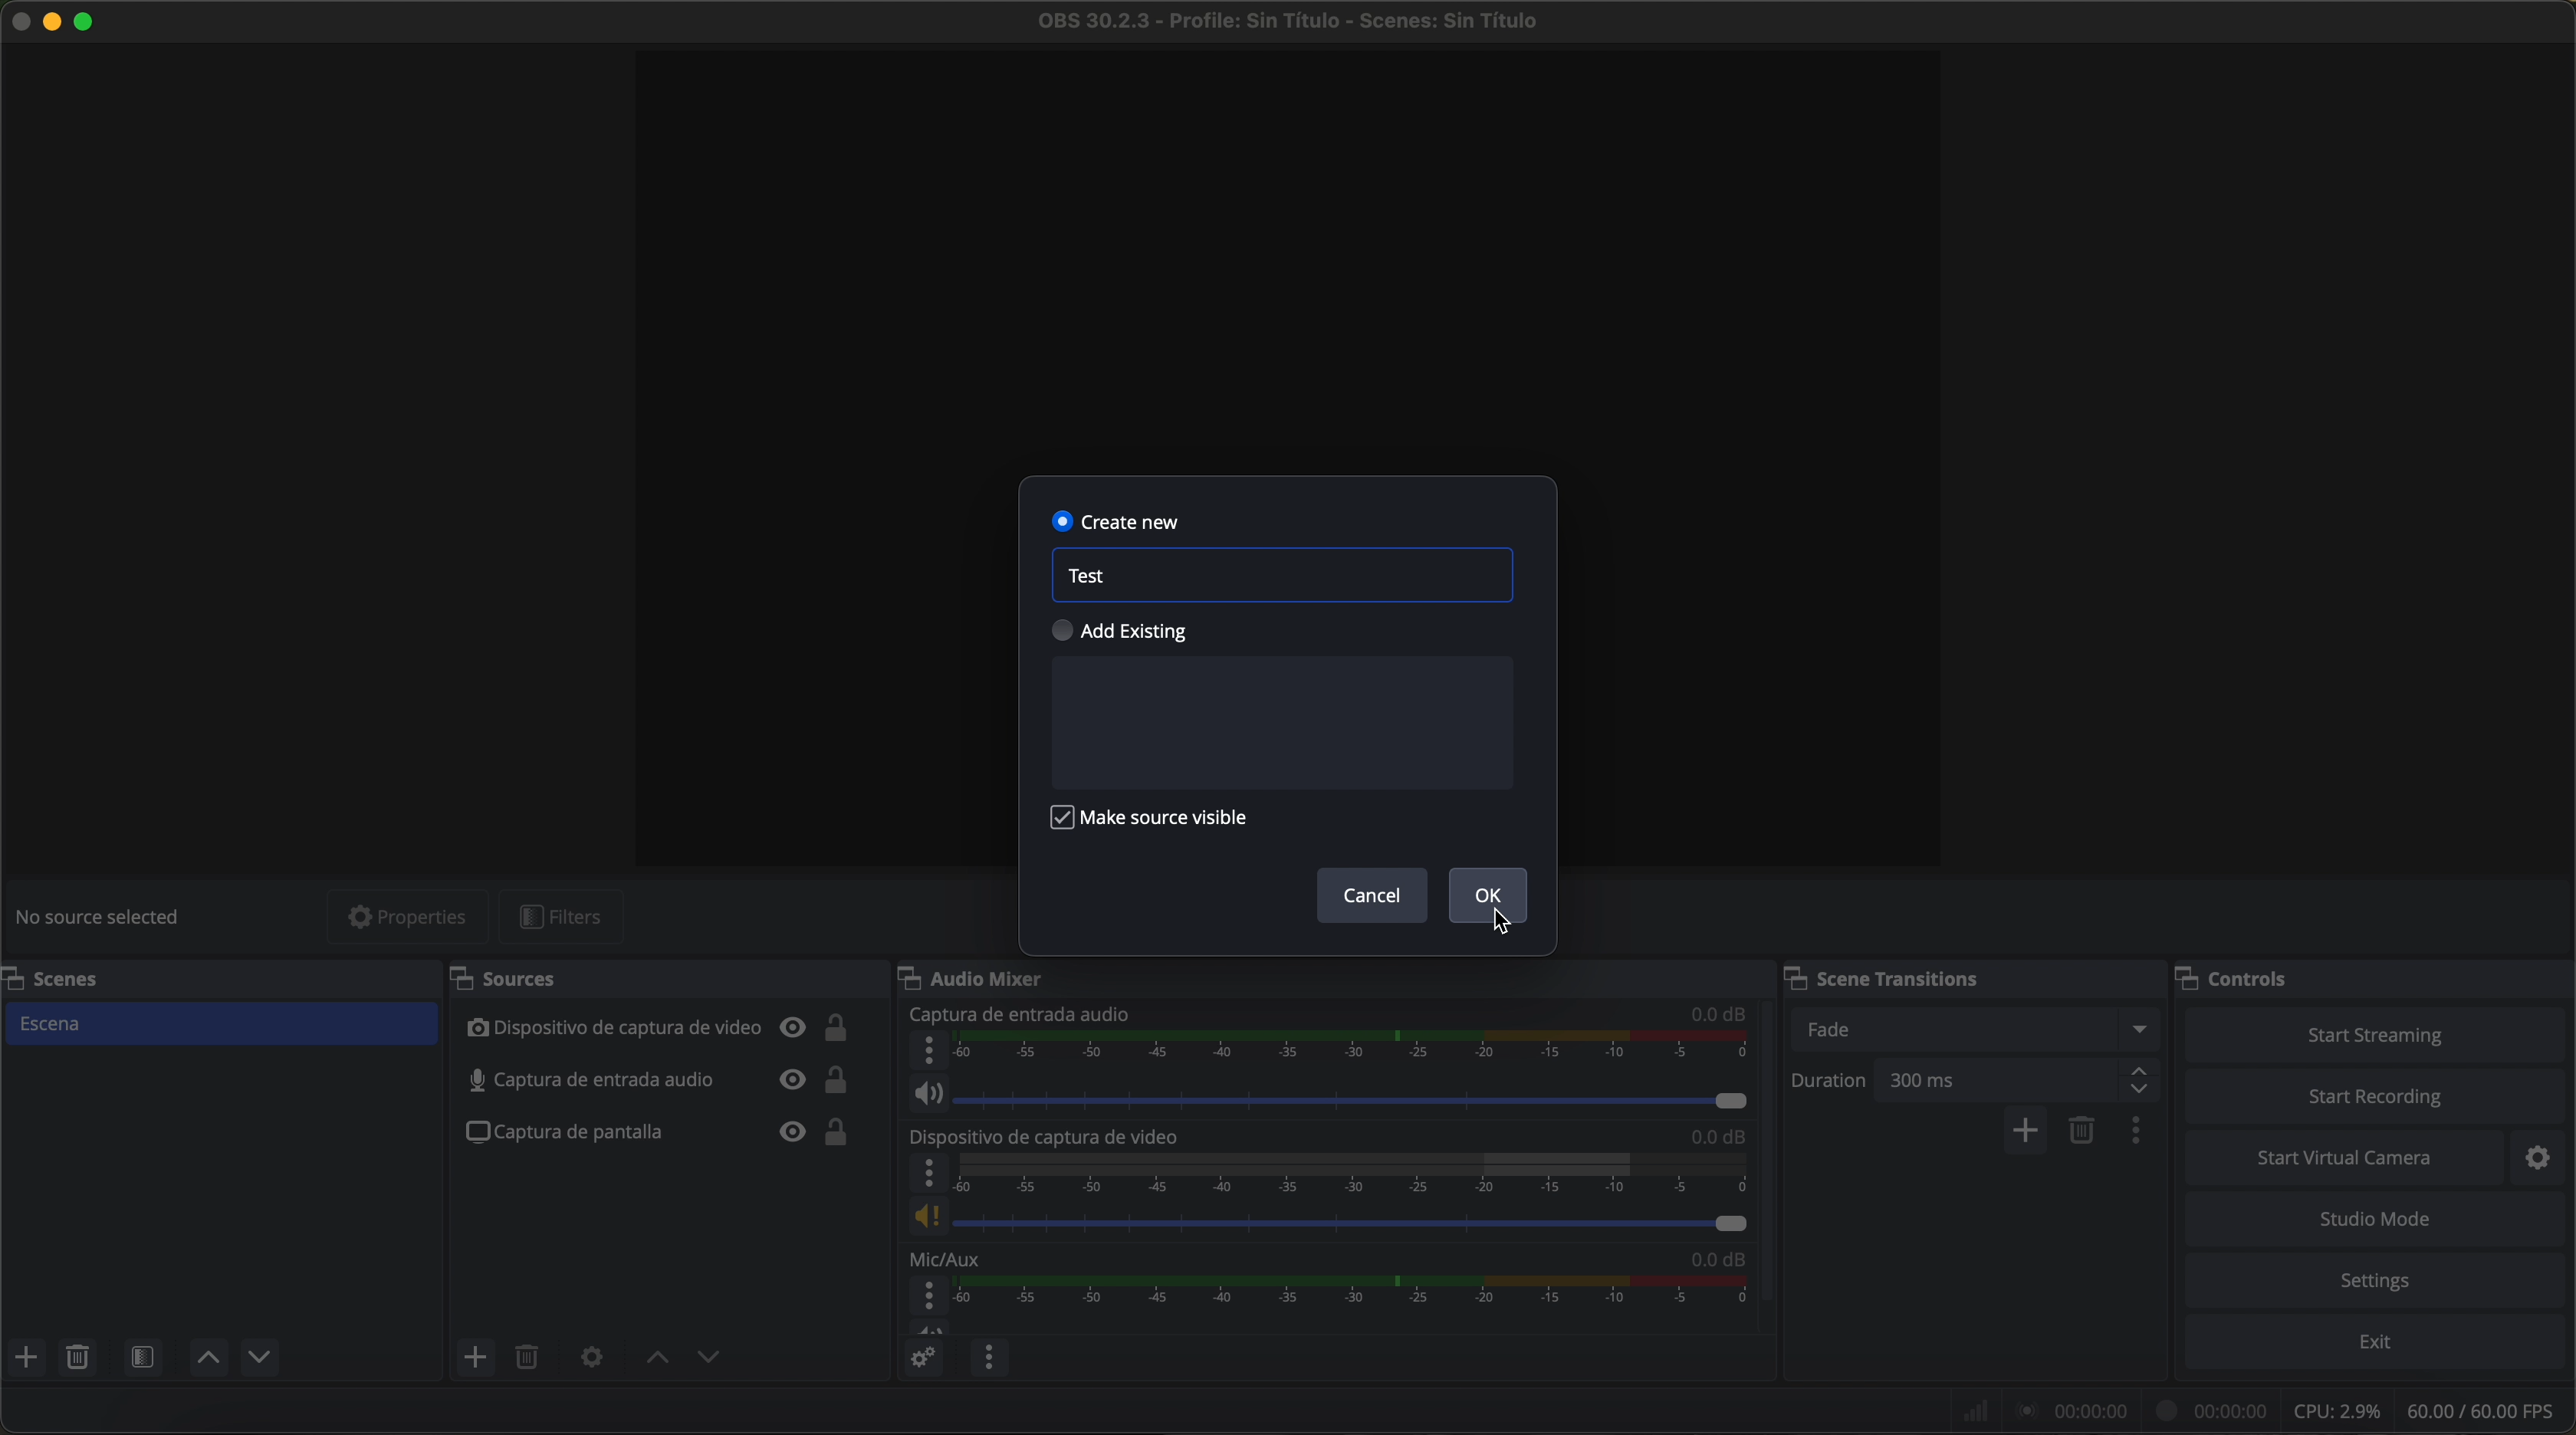 The image size is (2576, 1435). I want to click on remove configurable transition, so click(2085, 1132).